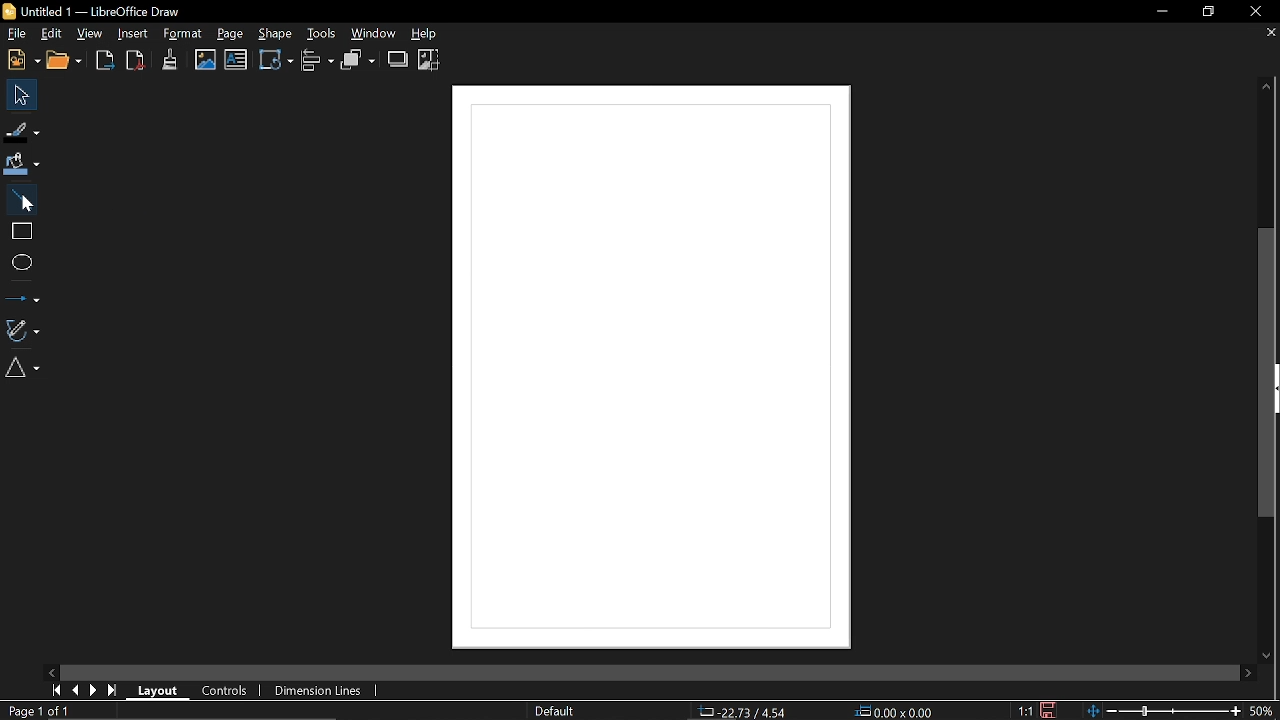  Describe the element at coordinates (20, 231) in the screenshot. I see `rectangle` at that location.